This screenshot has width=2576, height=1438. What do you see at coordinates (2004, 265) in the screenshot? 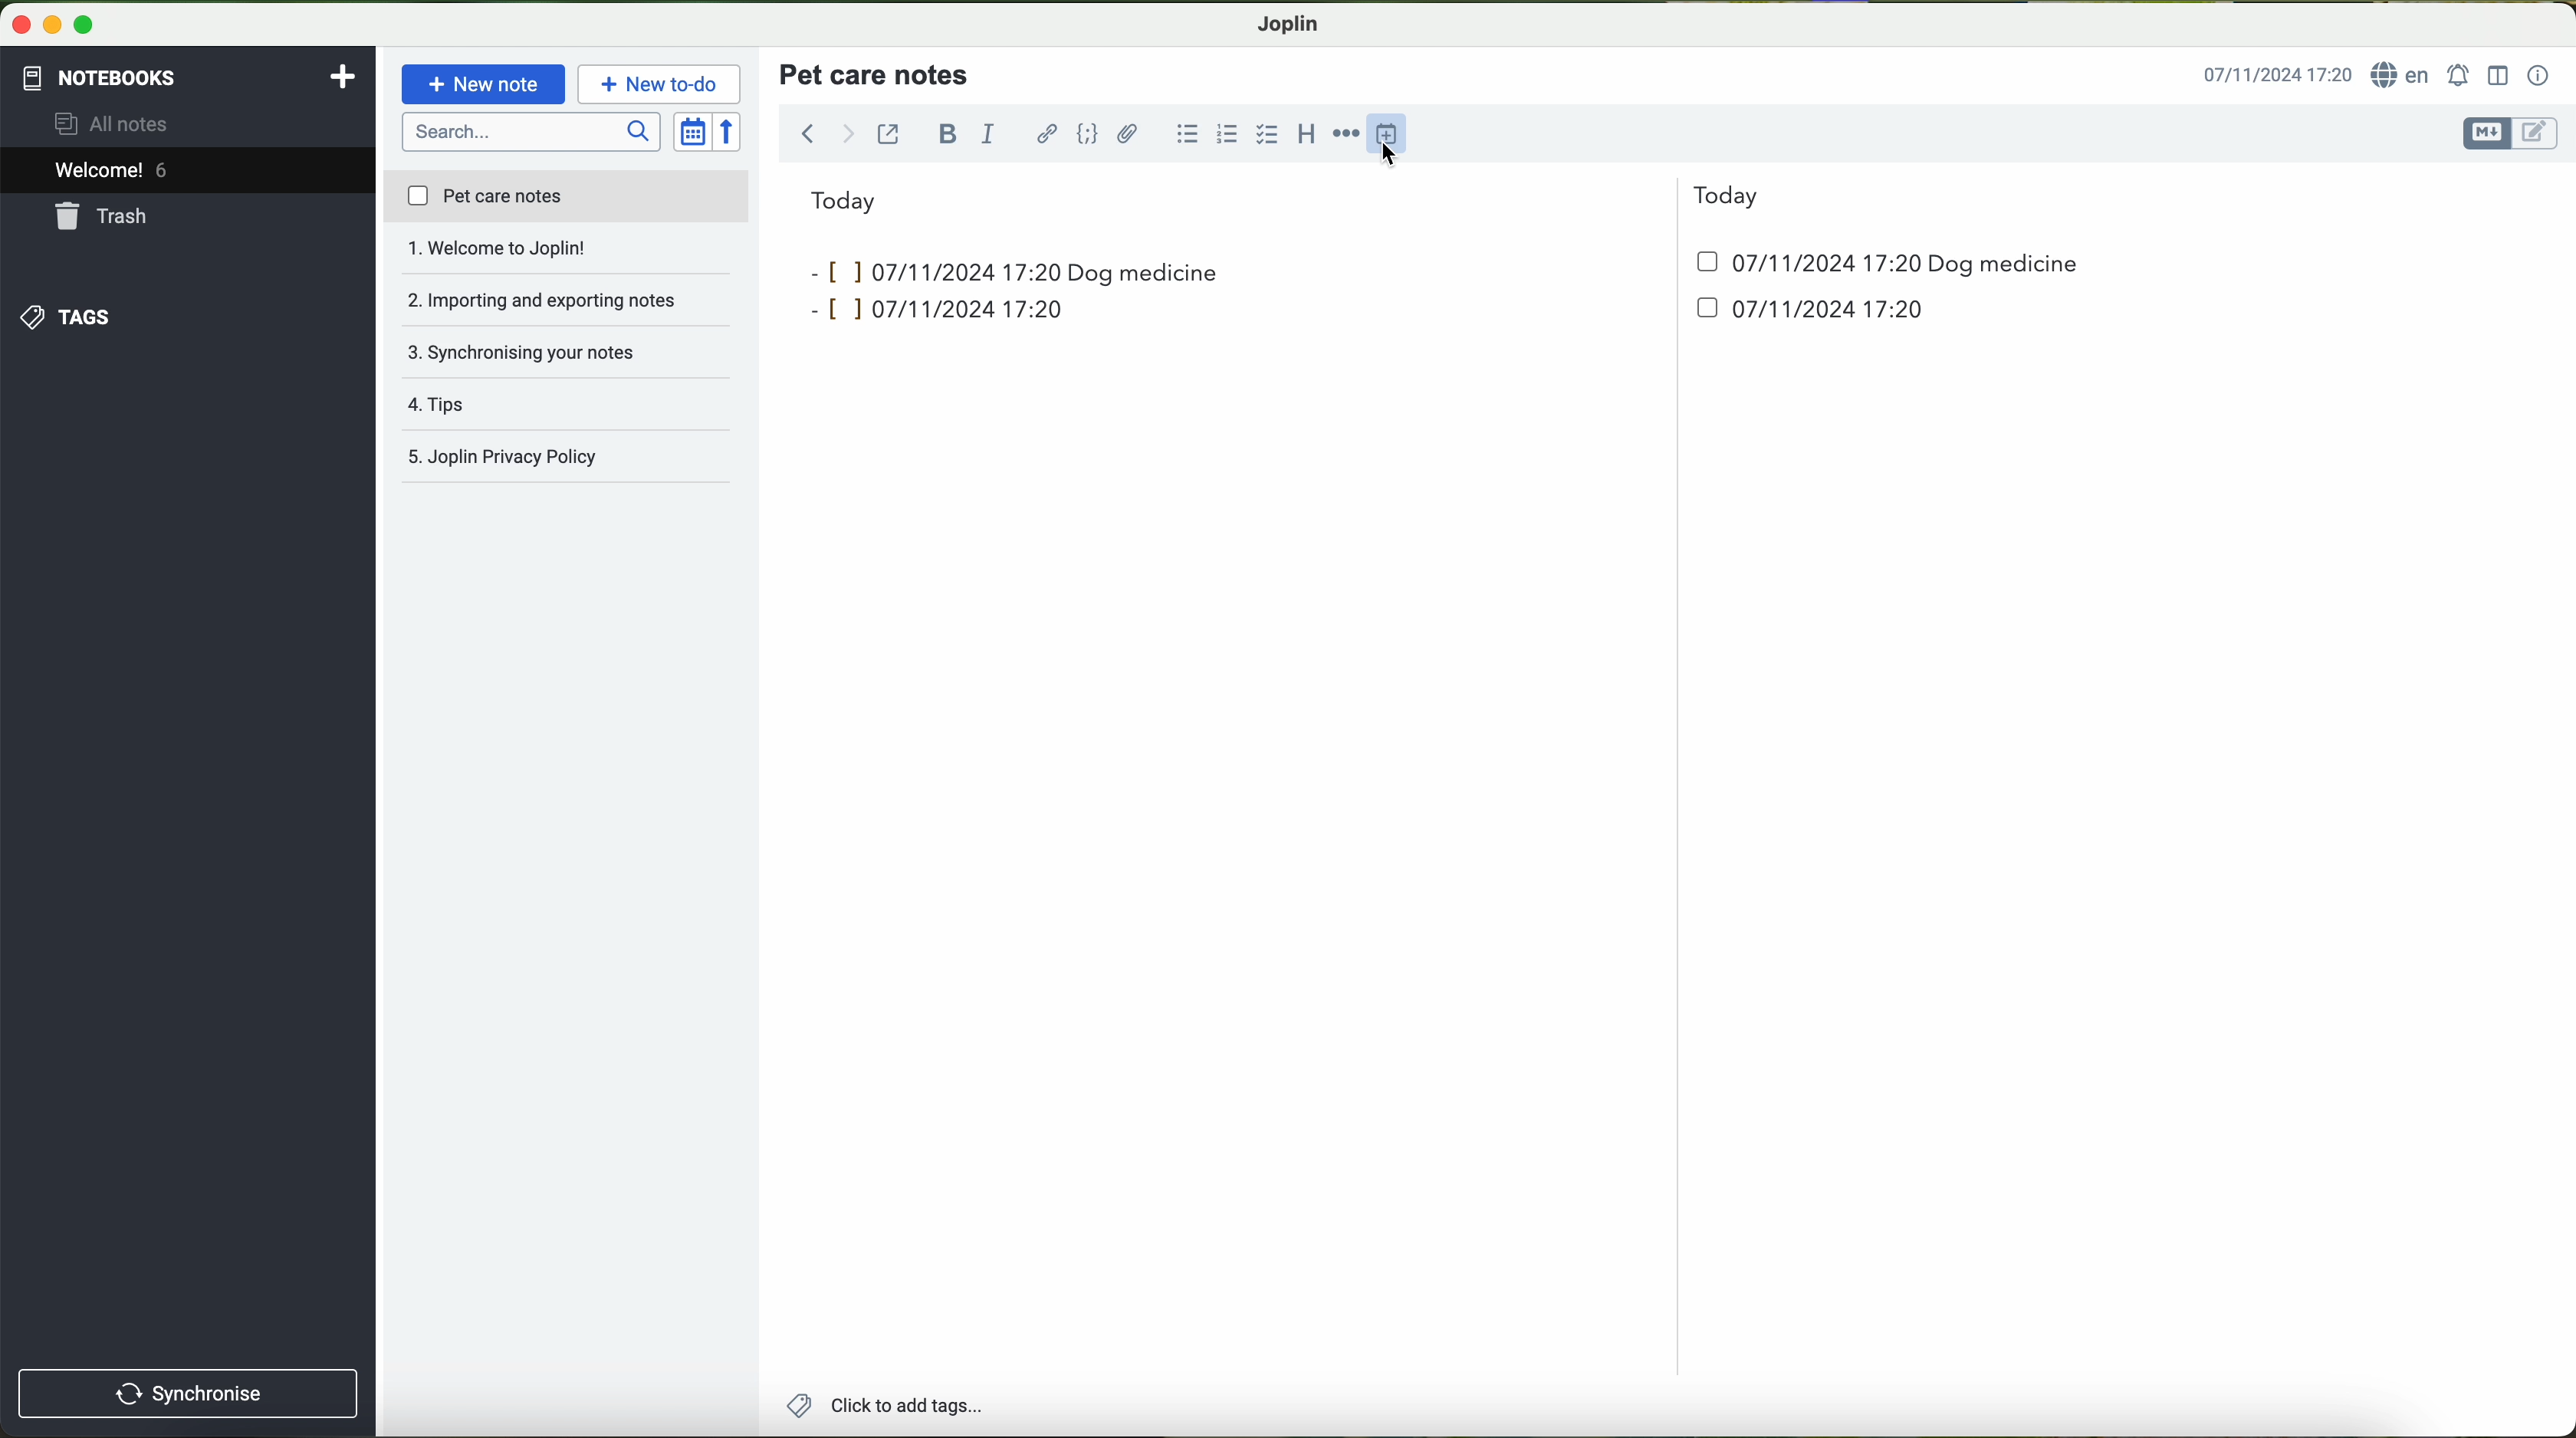
I see `dog medicine` at bounding box center [2004, 265].